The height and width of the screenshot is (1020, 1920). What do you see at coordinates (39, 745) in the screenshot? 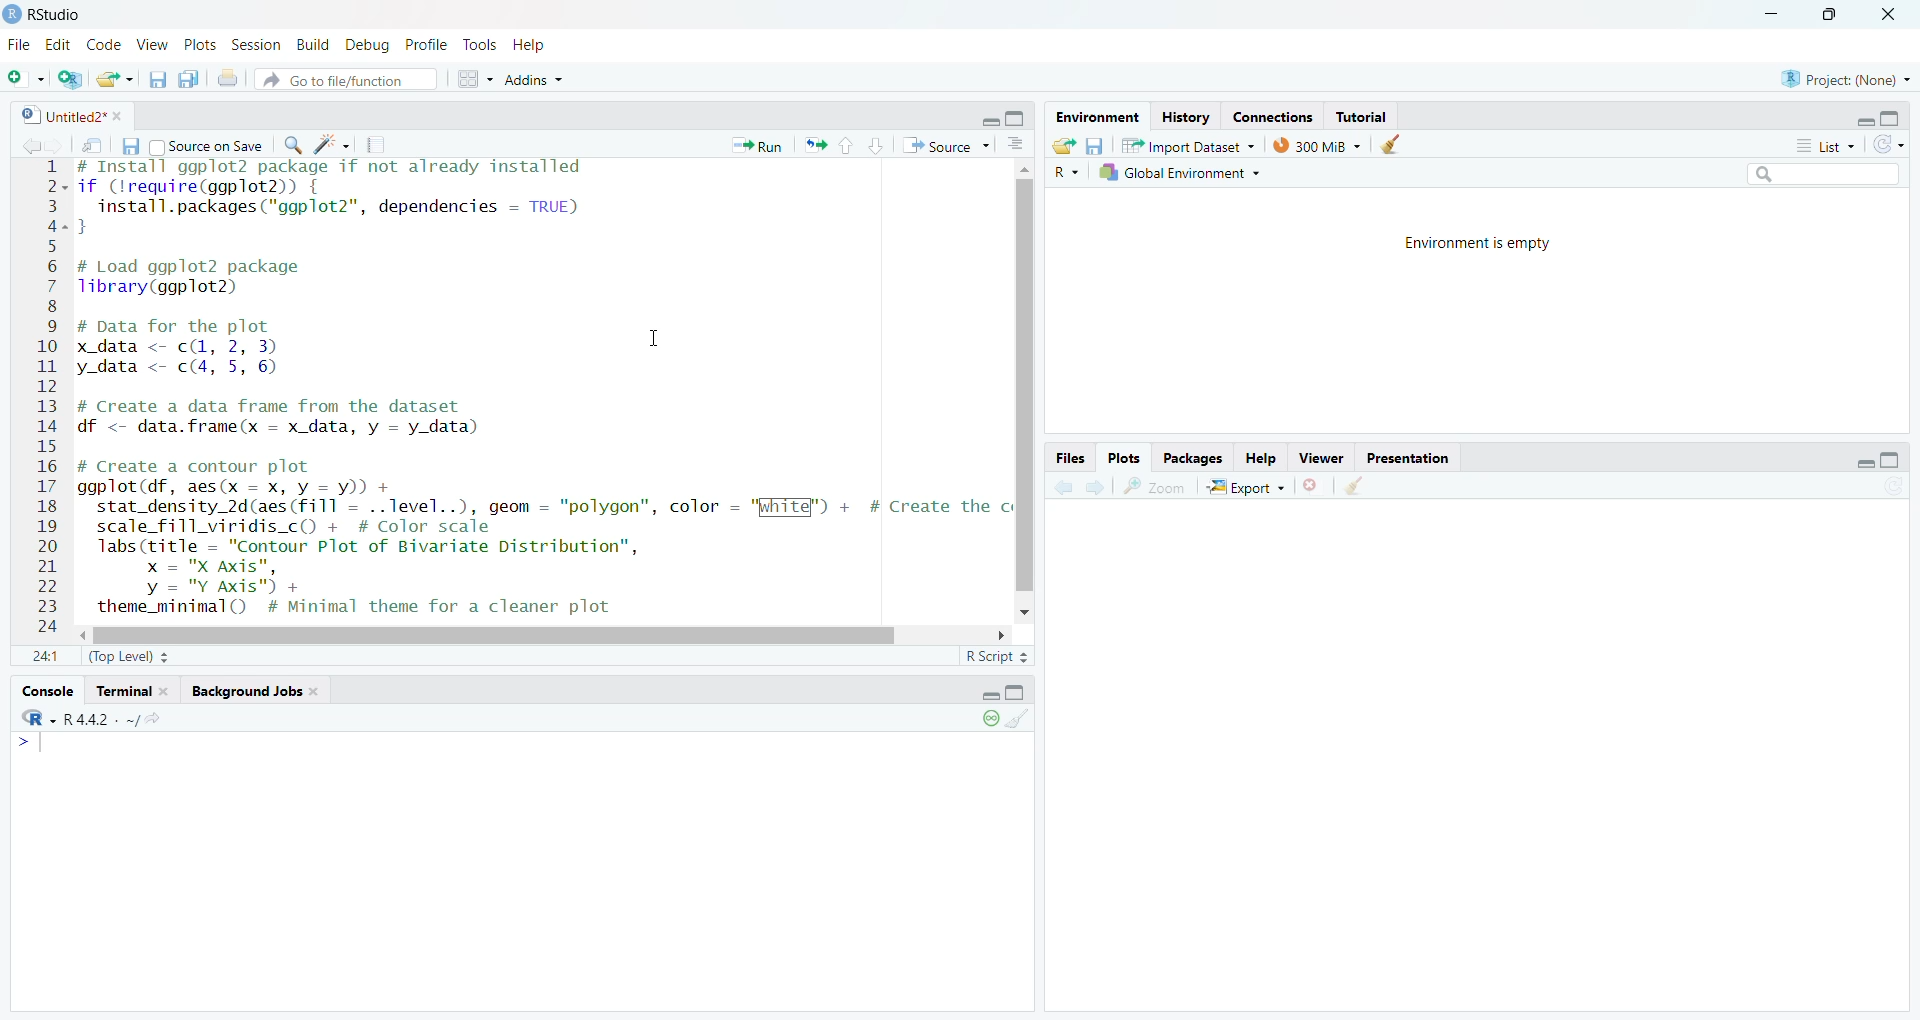
I see `typing cursor` at bounding box center [39, 745].